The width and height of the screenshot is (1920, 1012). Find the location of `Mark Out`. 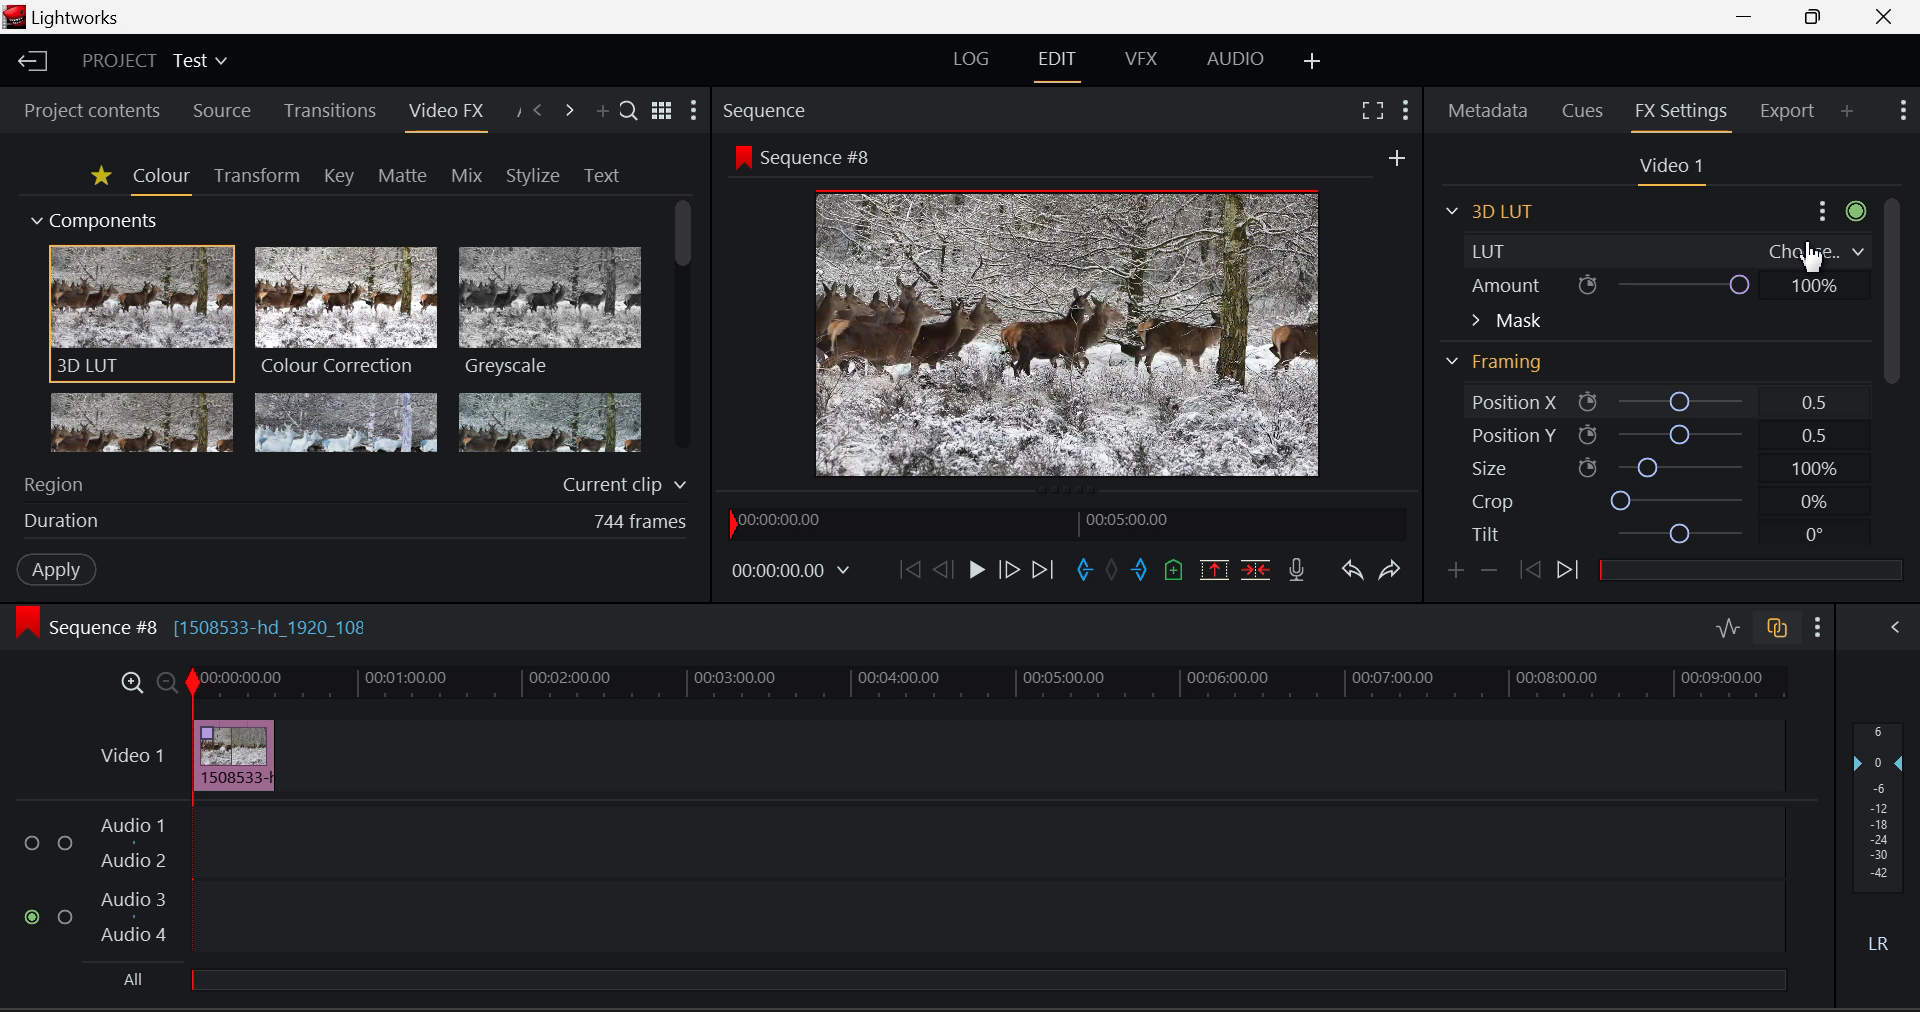

Mark Out is located at coordinates (1140, 570).